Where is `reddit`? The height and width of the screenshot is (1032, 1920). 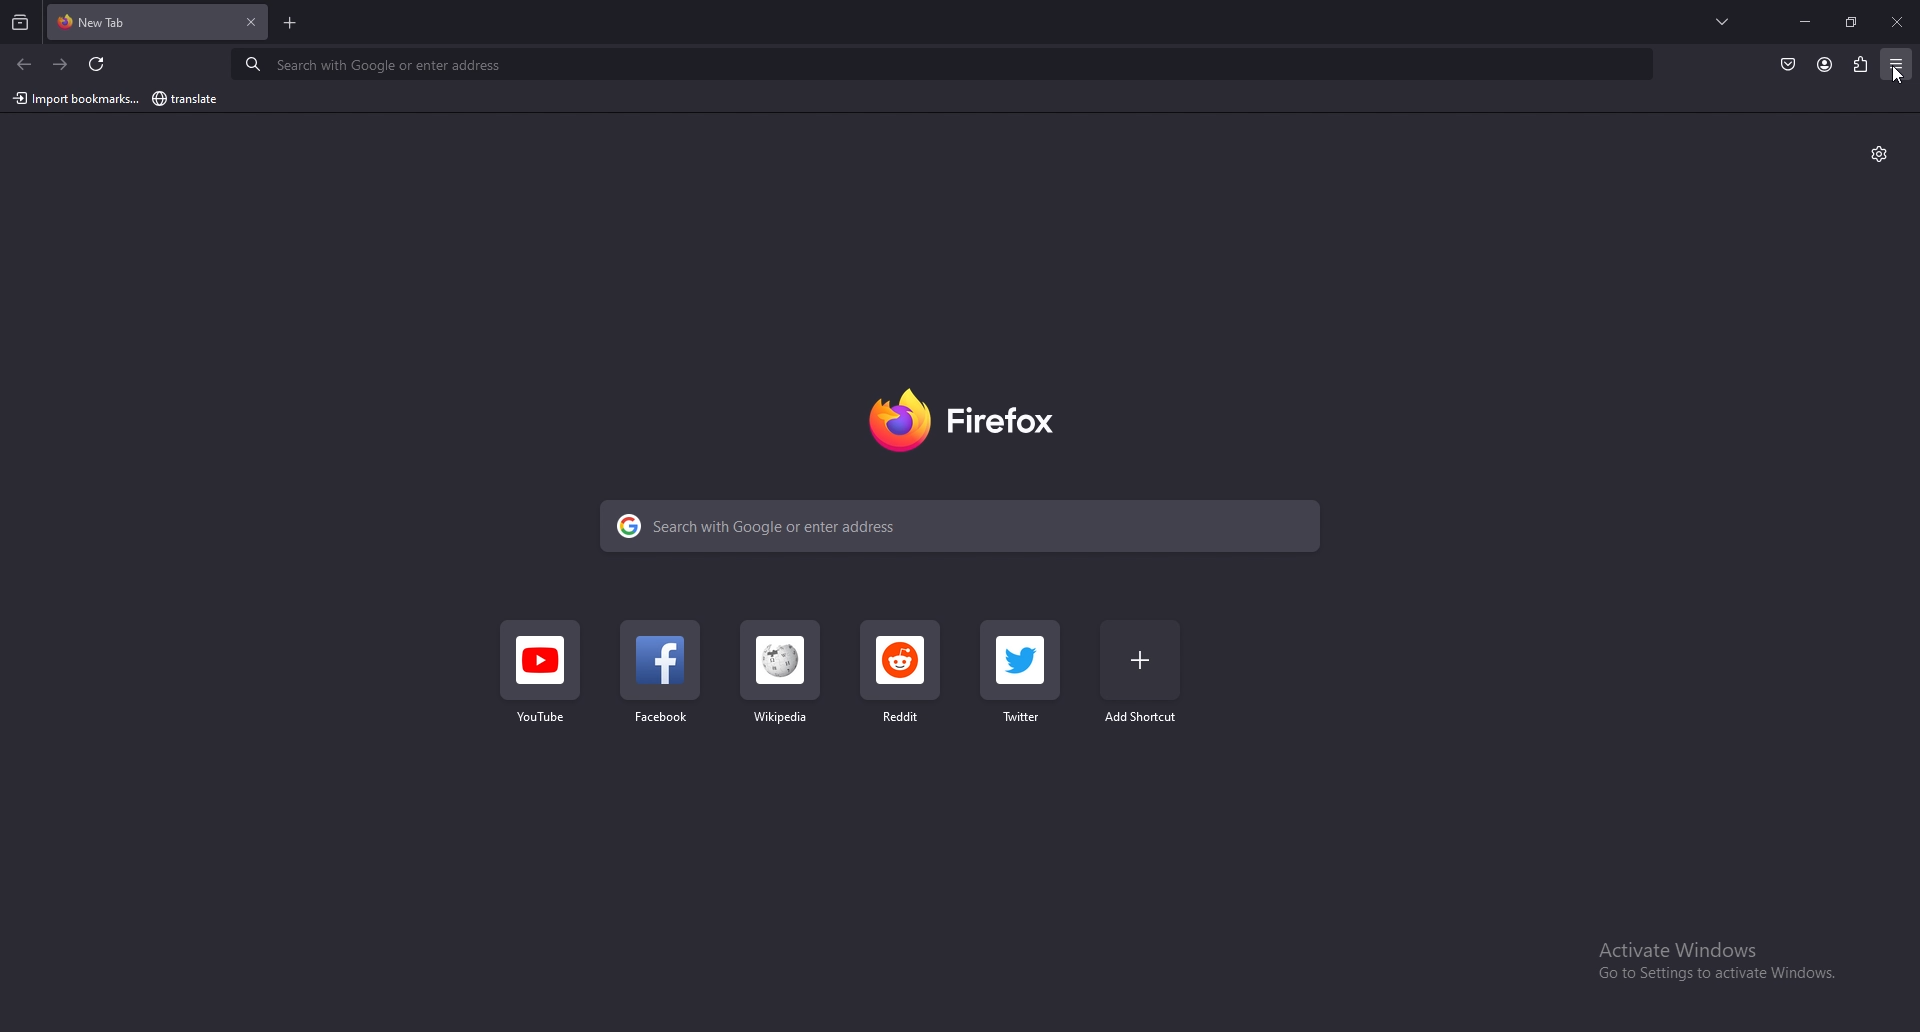 reddit is located at coordinates (901, 675).